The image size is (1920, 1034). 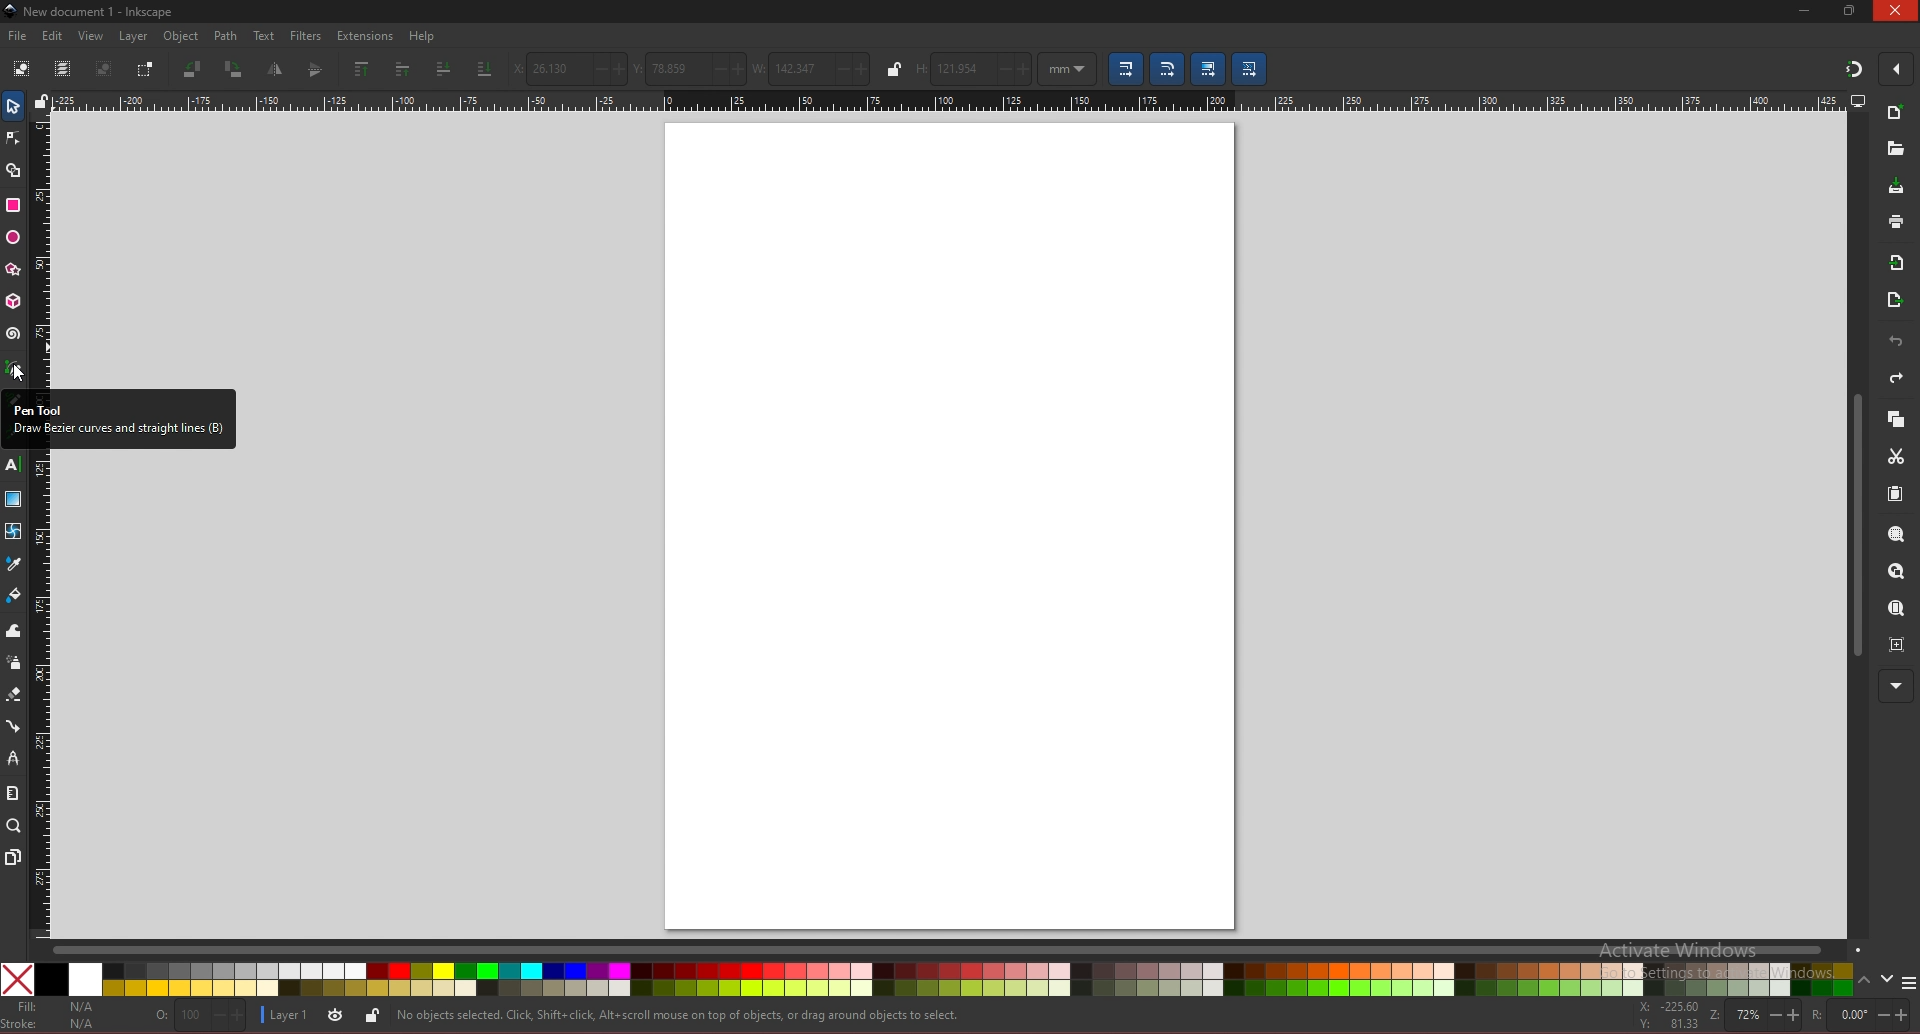 I want to click on path, so click(x=227, y=36).